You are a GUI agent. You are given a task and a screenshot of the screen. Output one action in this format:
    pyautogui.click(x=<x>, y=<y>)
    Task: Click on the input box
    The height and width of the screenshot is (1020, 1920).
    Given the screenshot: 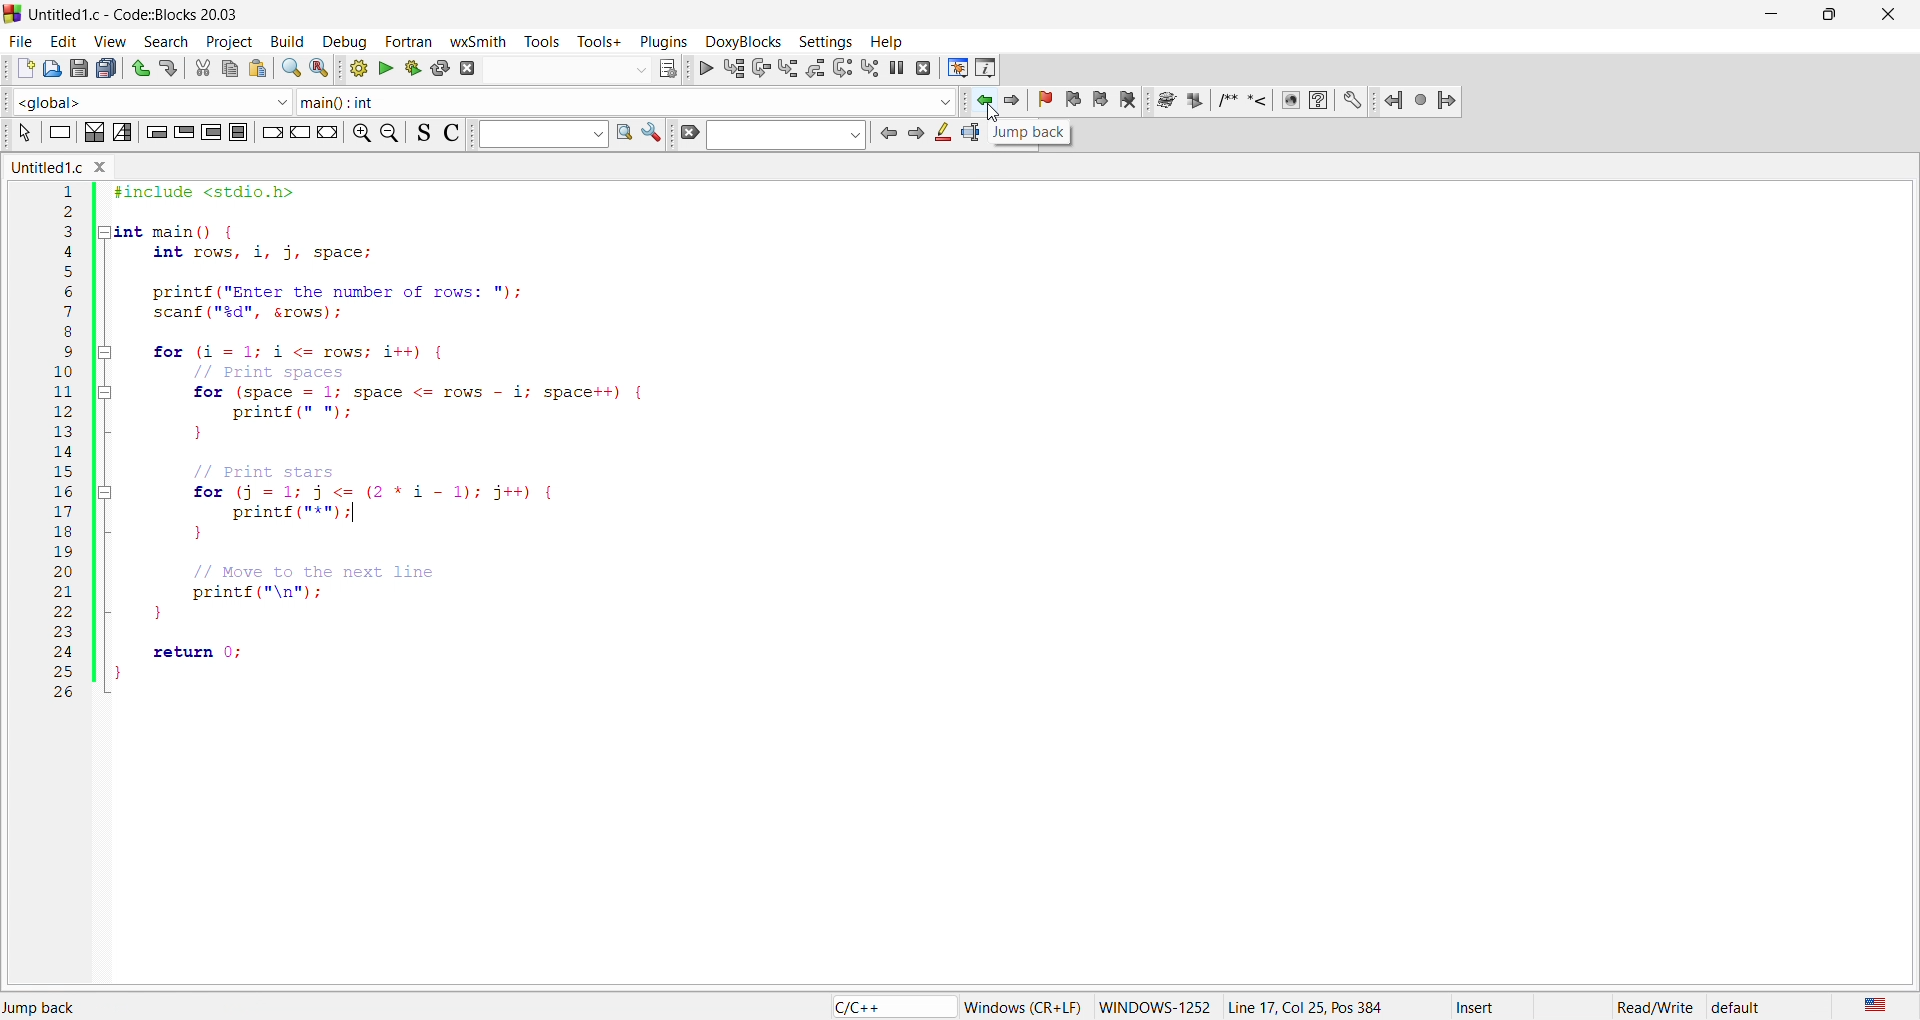 What is the action you would take?
    pyautogui.click(x=537, y=133)
    